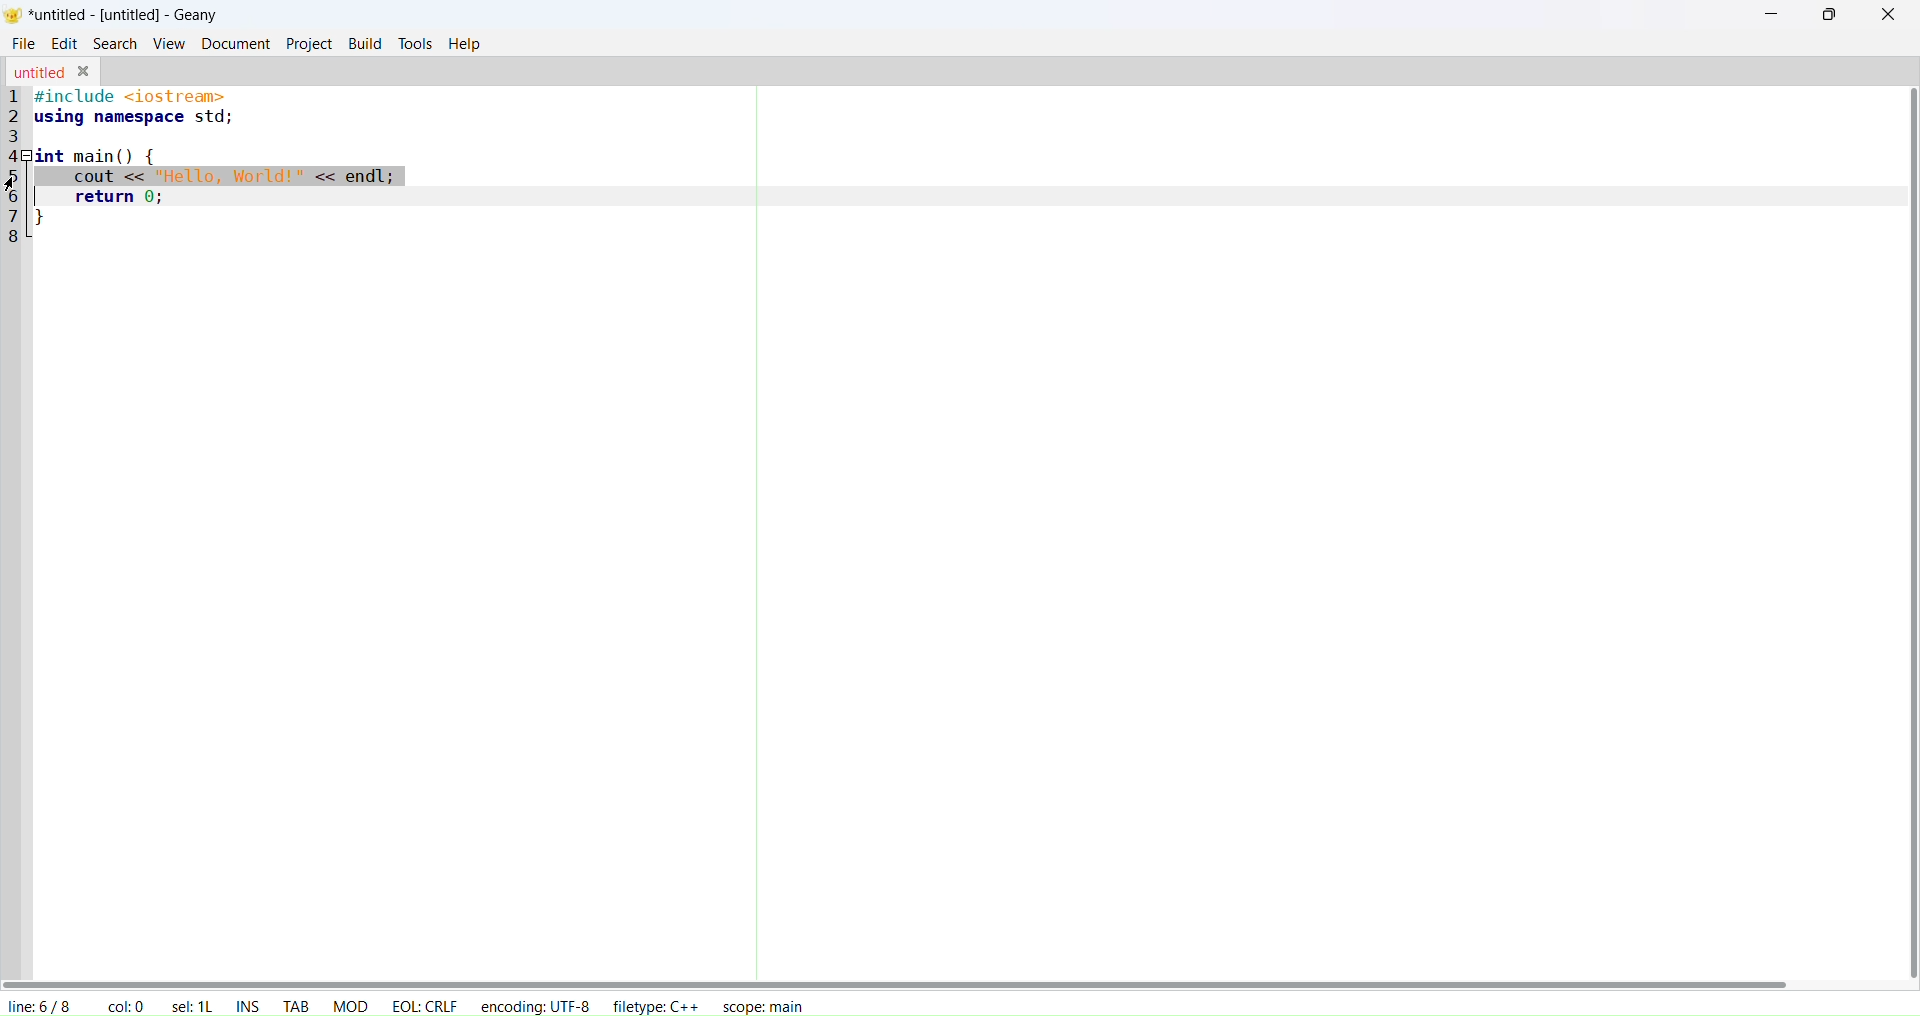 The width and height of the screenshot is (1920, 1016). What do you see at coordinates (115, 43) in the screenshot?
I see `search` at bounding box center [115, 43].